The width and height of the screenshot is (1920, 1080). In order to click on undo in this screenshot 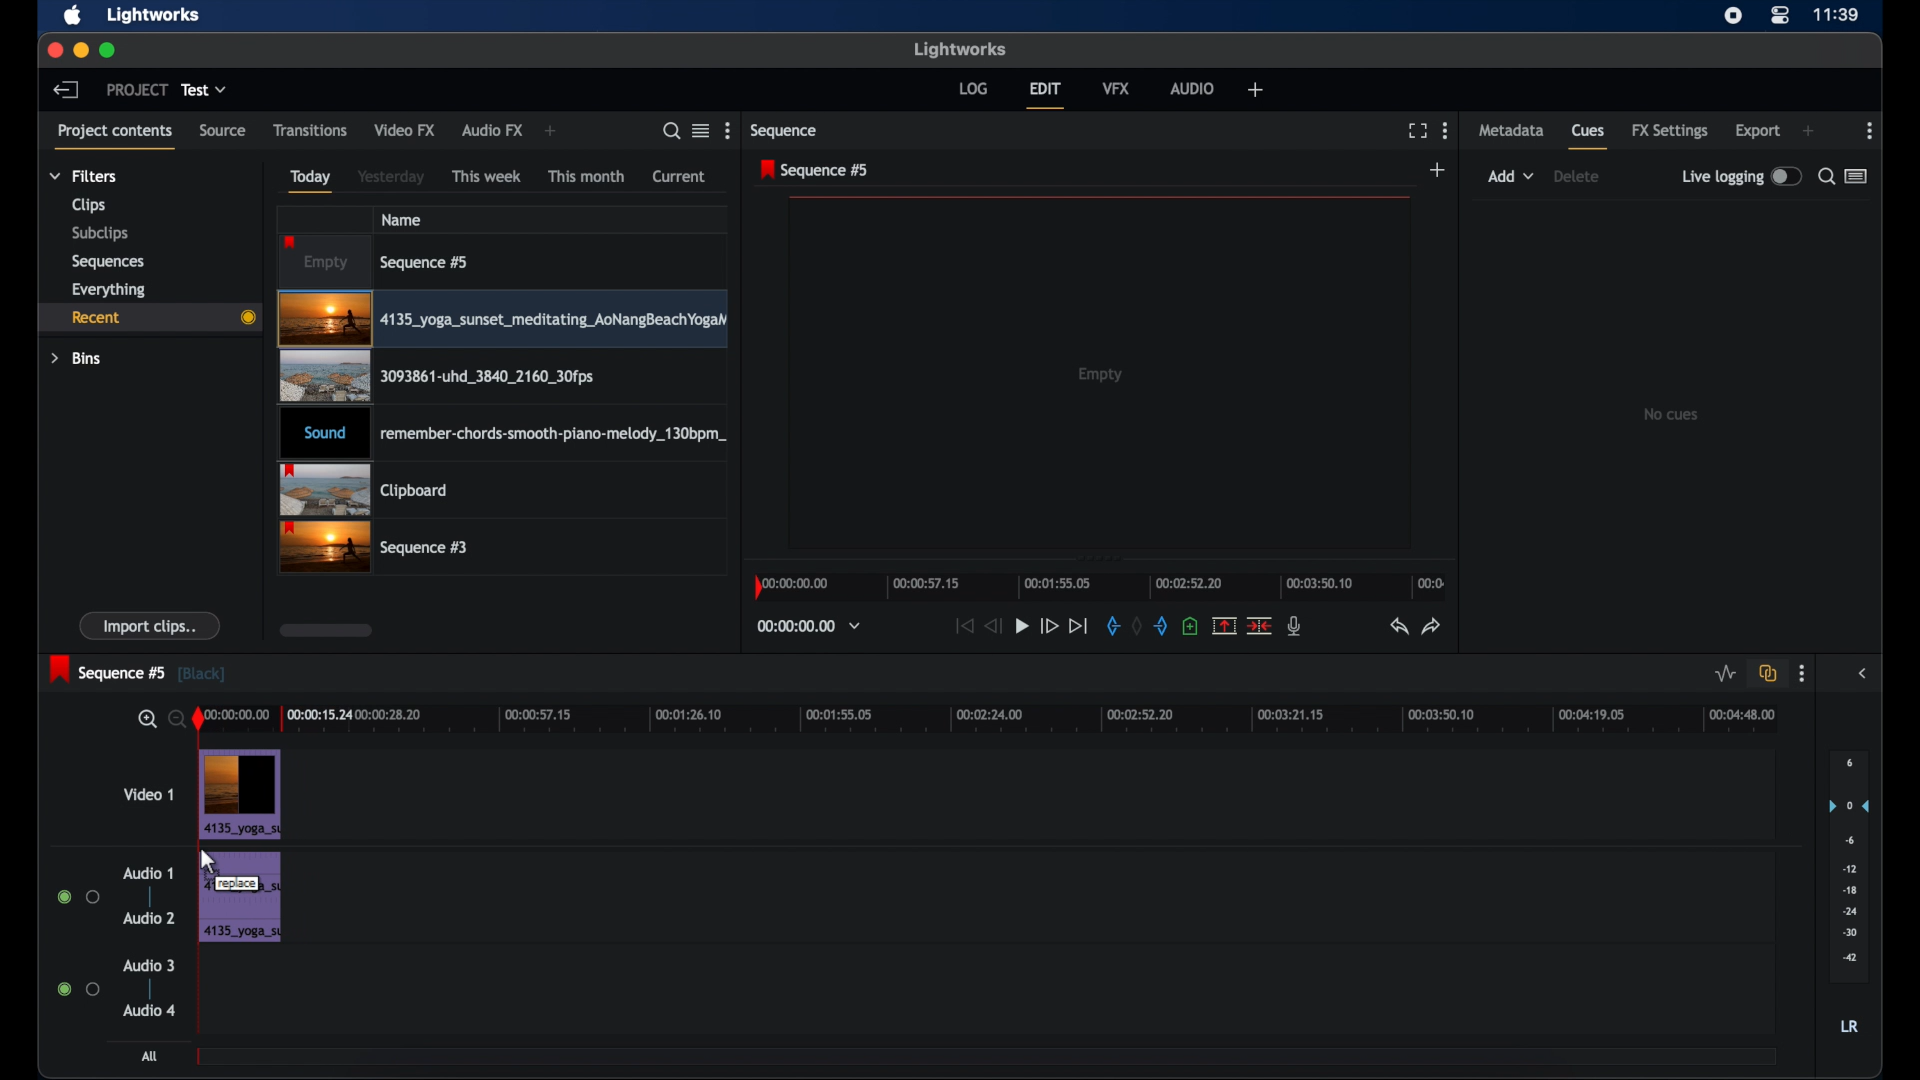, I will do `click(1397, 627)`.